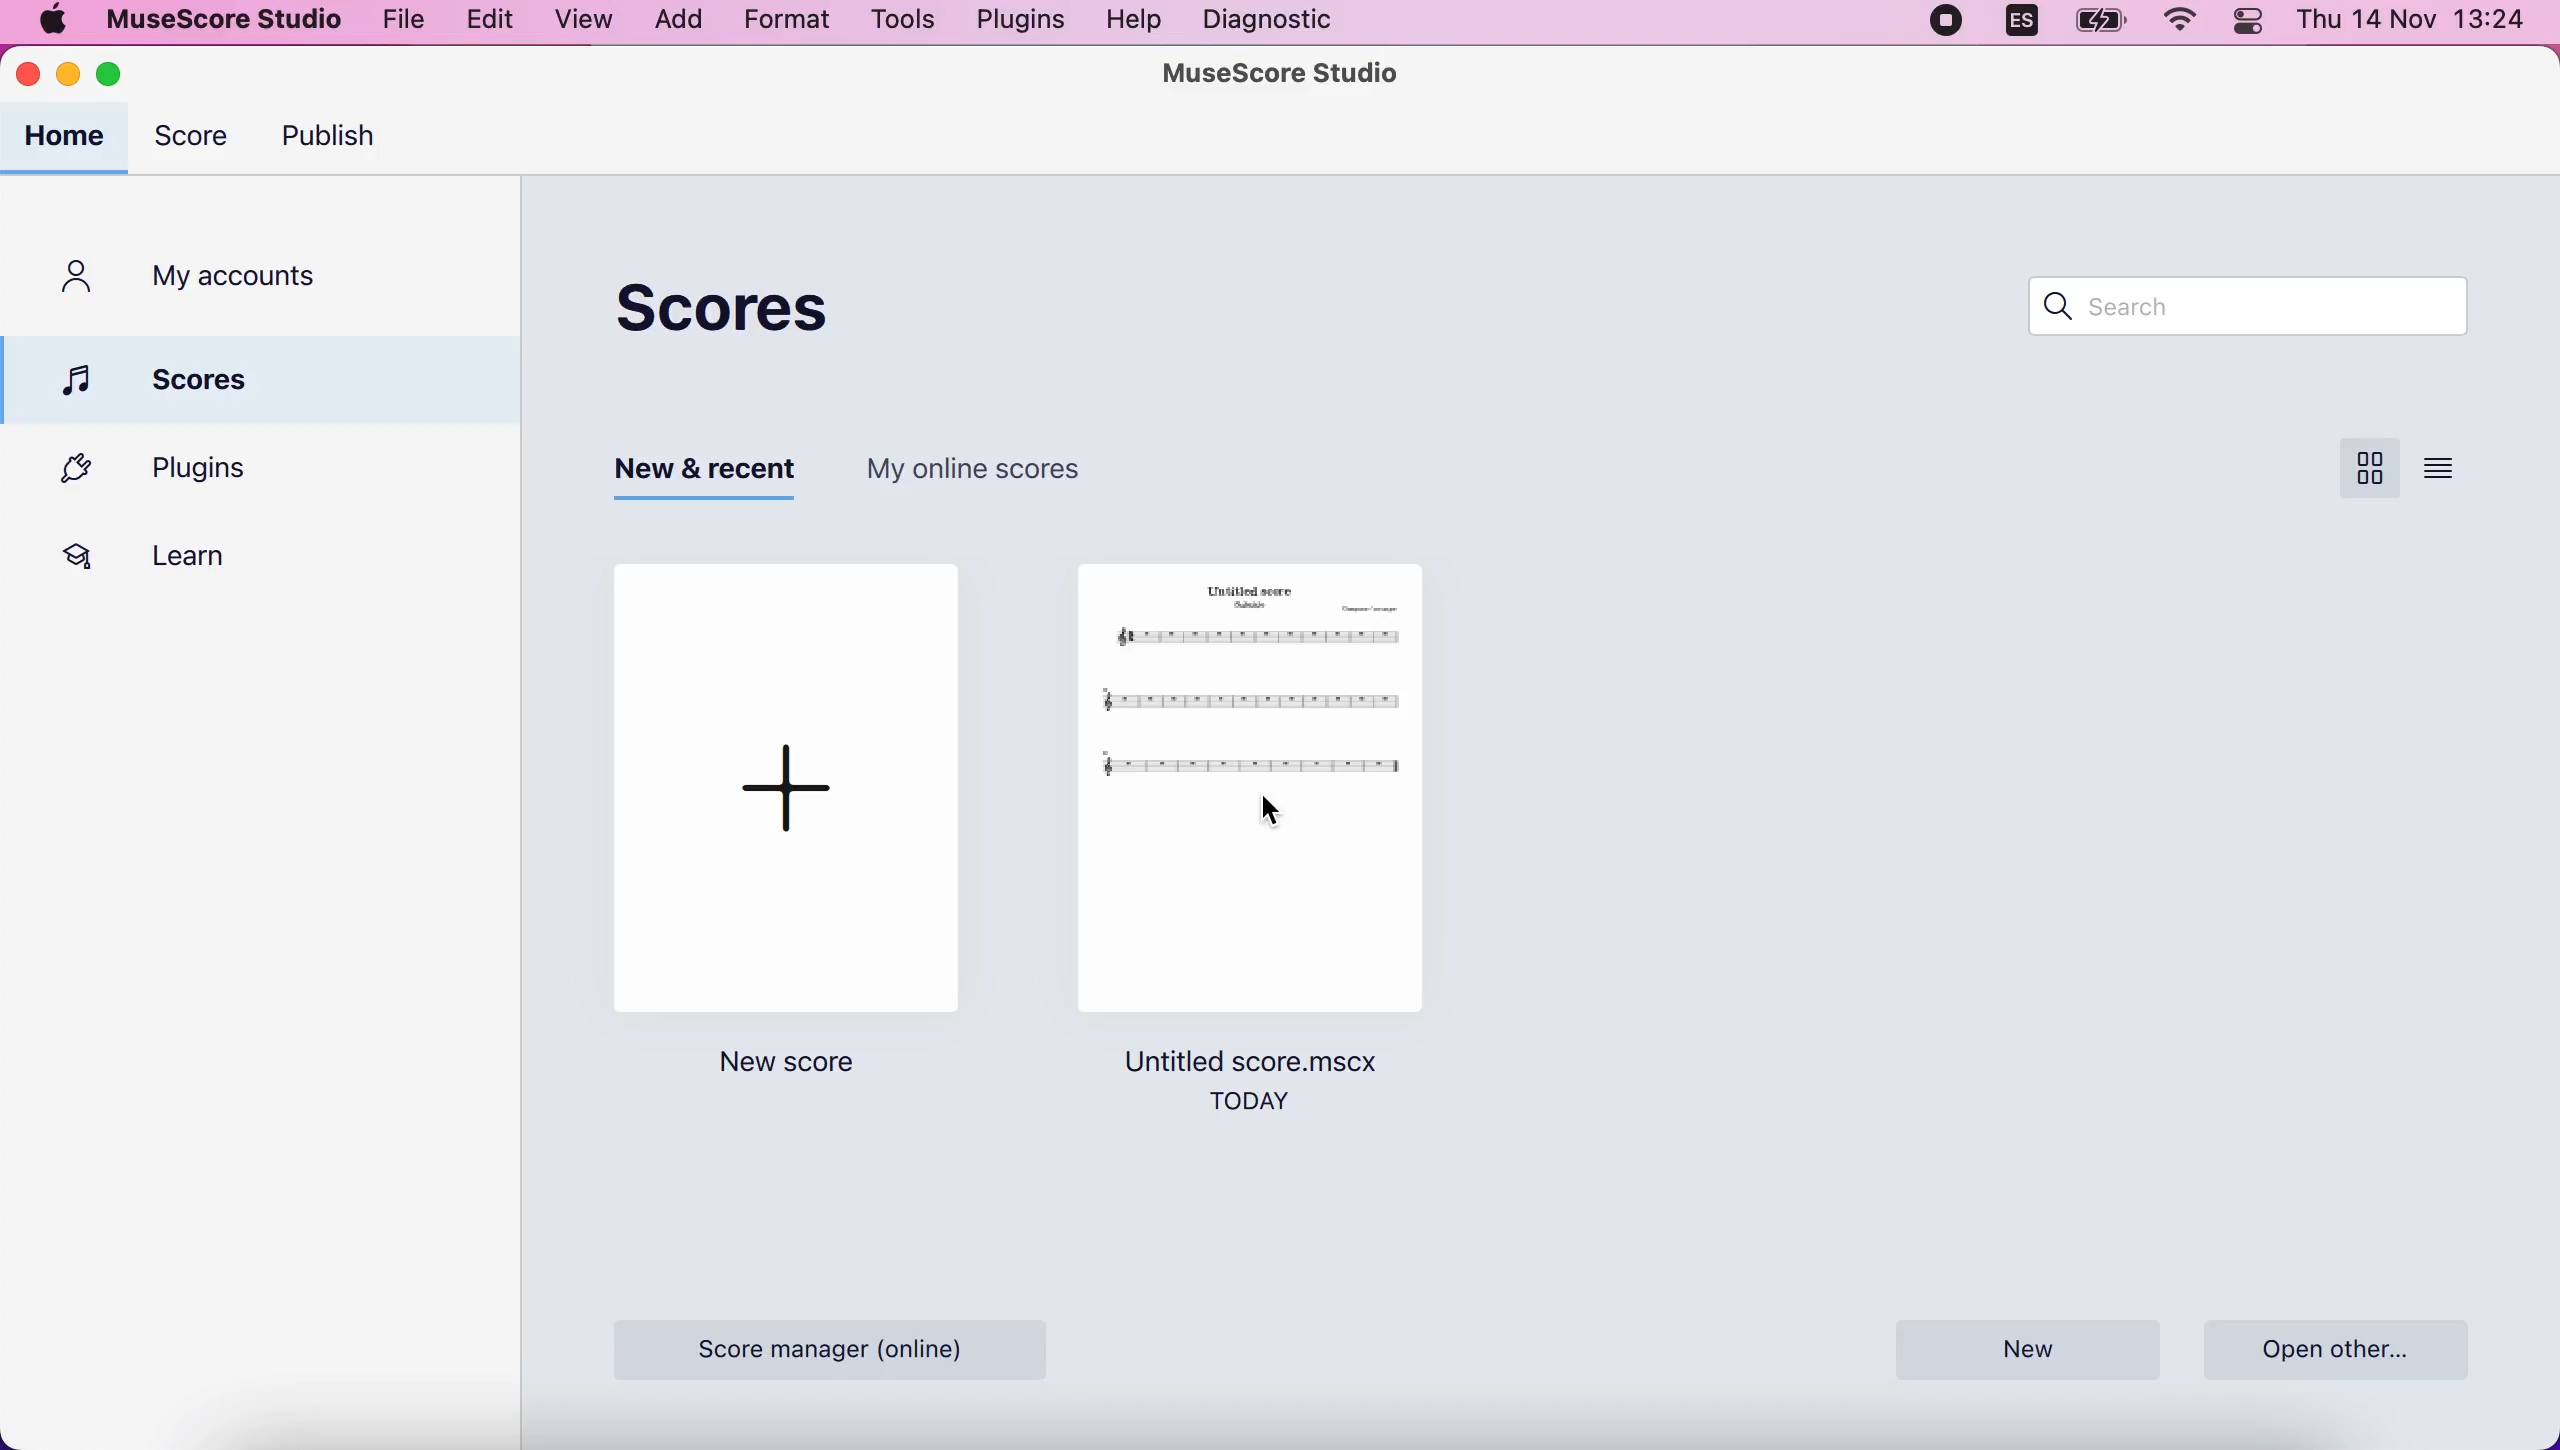  What do you see at coordinates (2360, 474) in the screenshot?
I see `scores ` at bounding box center [2360, 474].